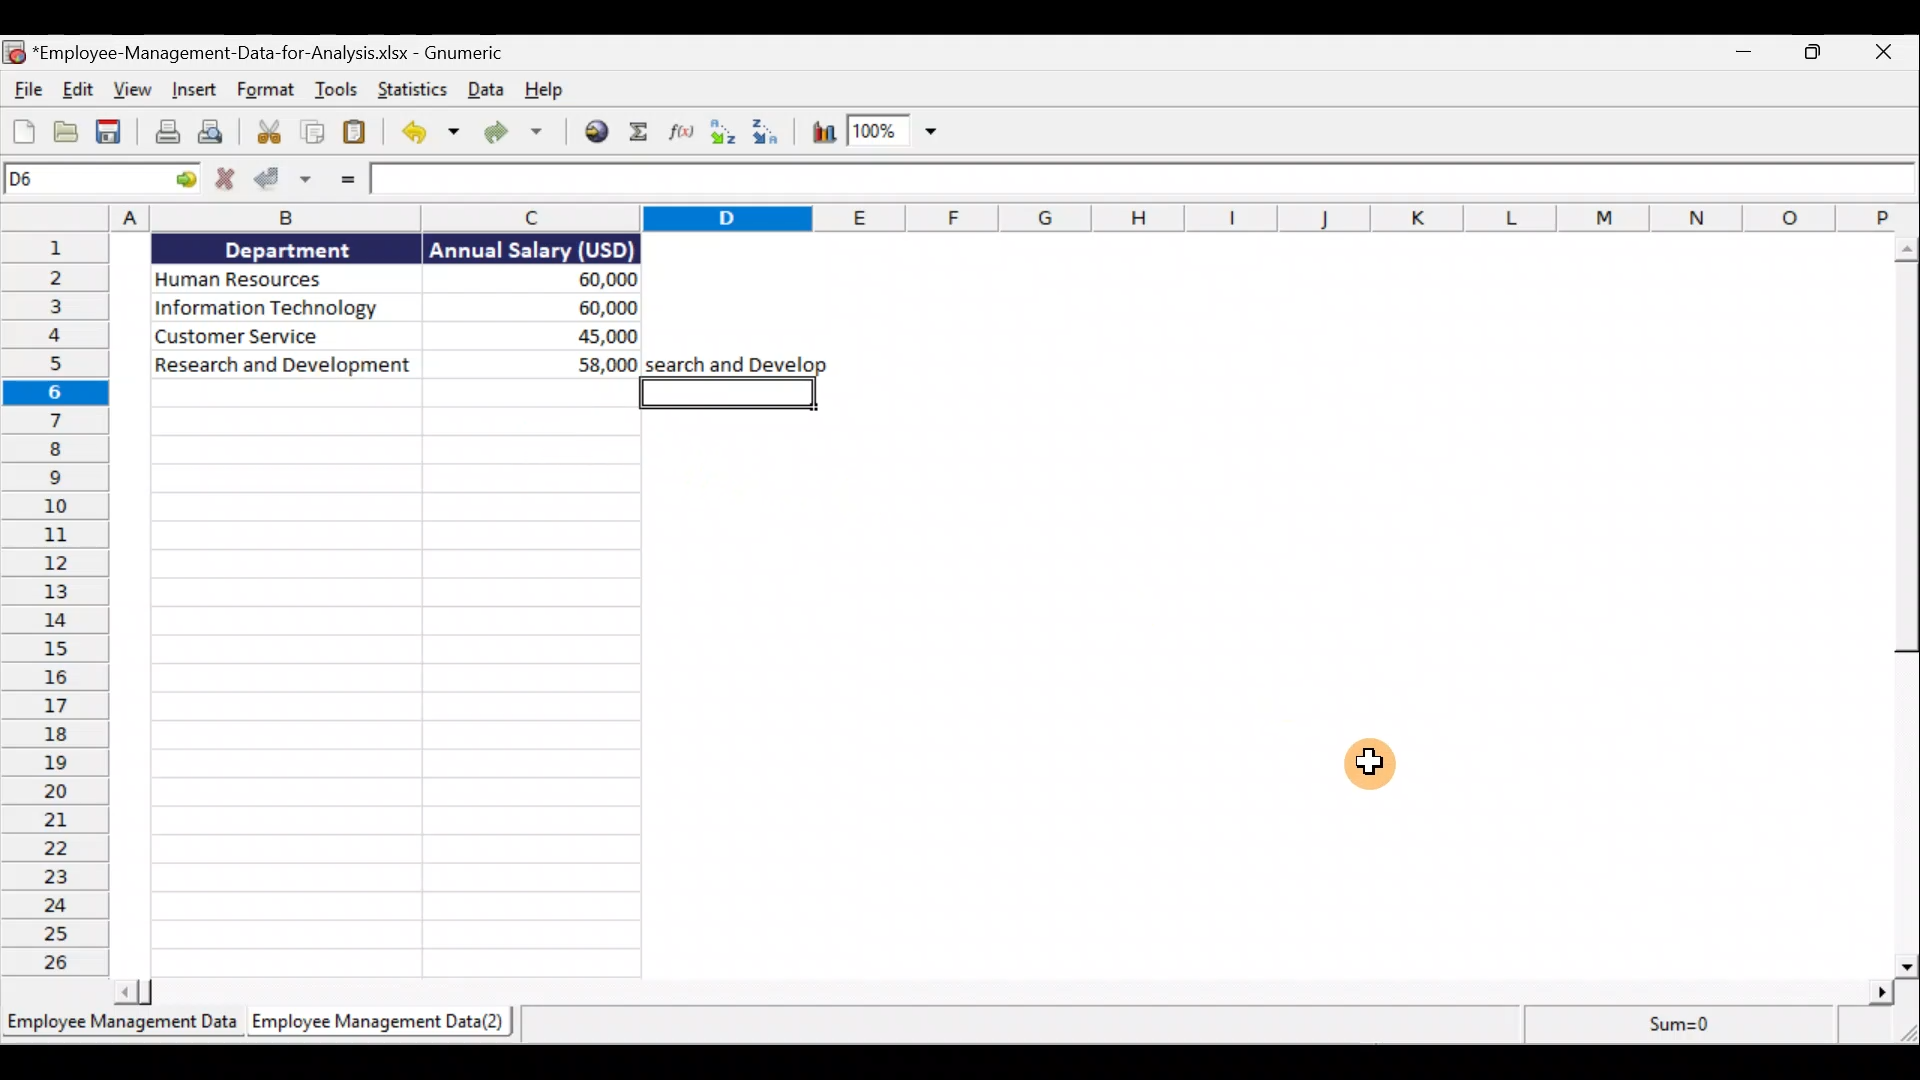 This screenshot has height=1080, width=1920. What do you see at coordinates (388, 1026) in the screenshot?
I see `Sheet 2` at bounding box center [388, 1026].